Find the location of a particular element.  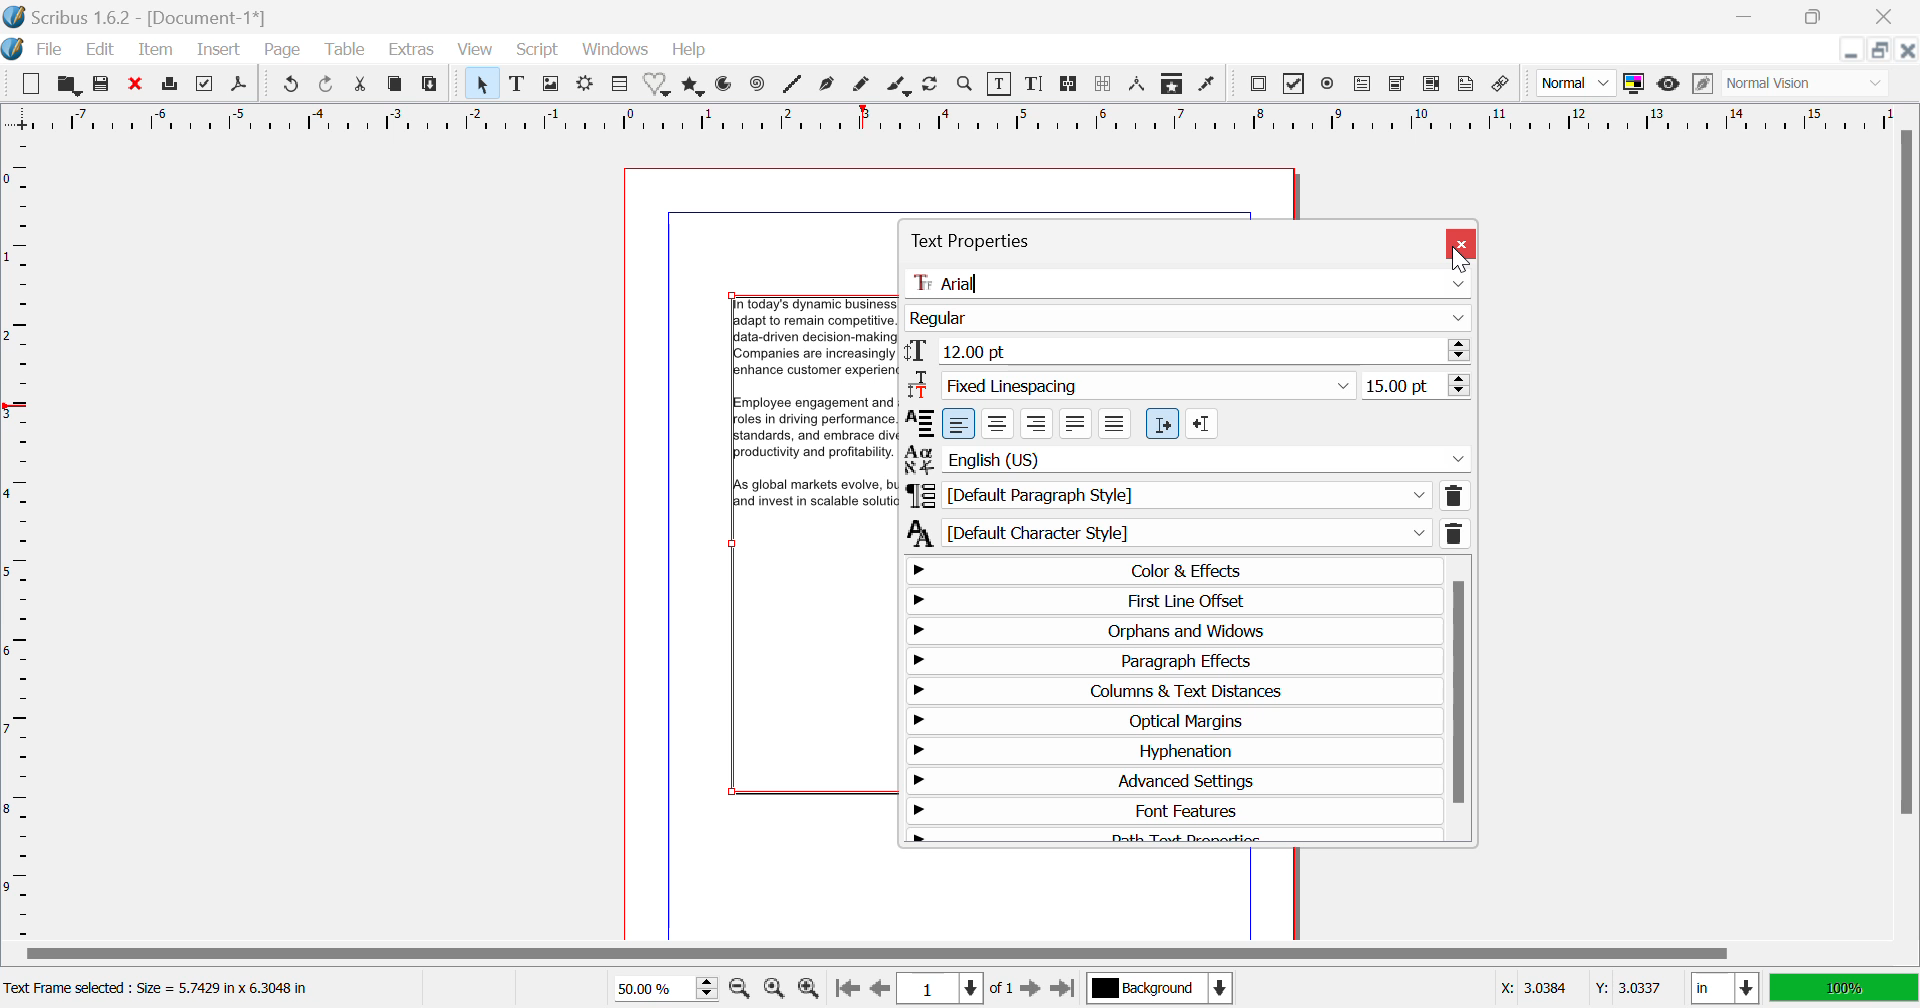

Item is located at coordinates (154, 51).